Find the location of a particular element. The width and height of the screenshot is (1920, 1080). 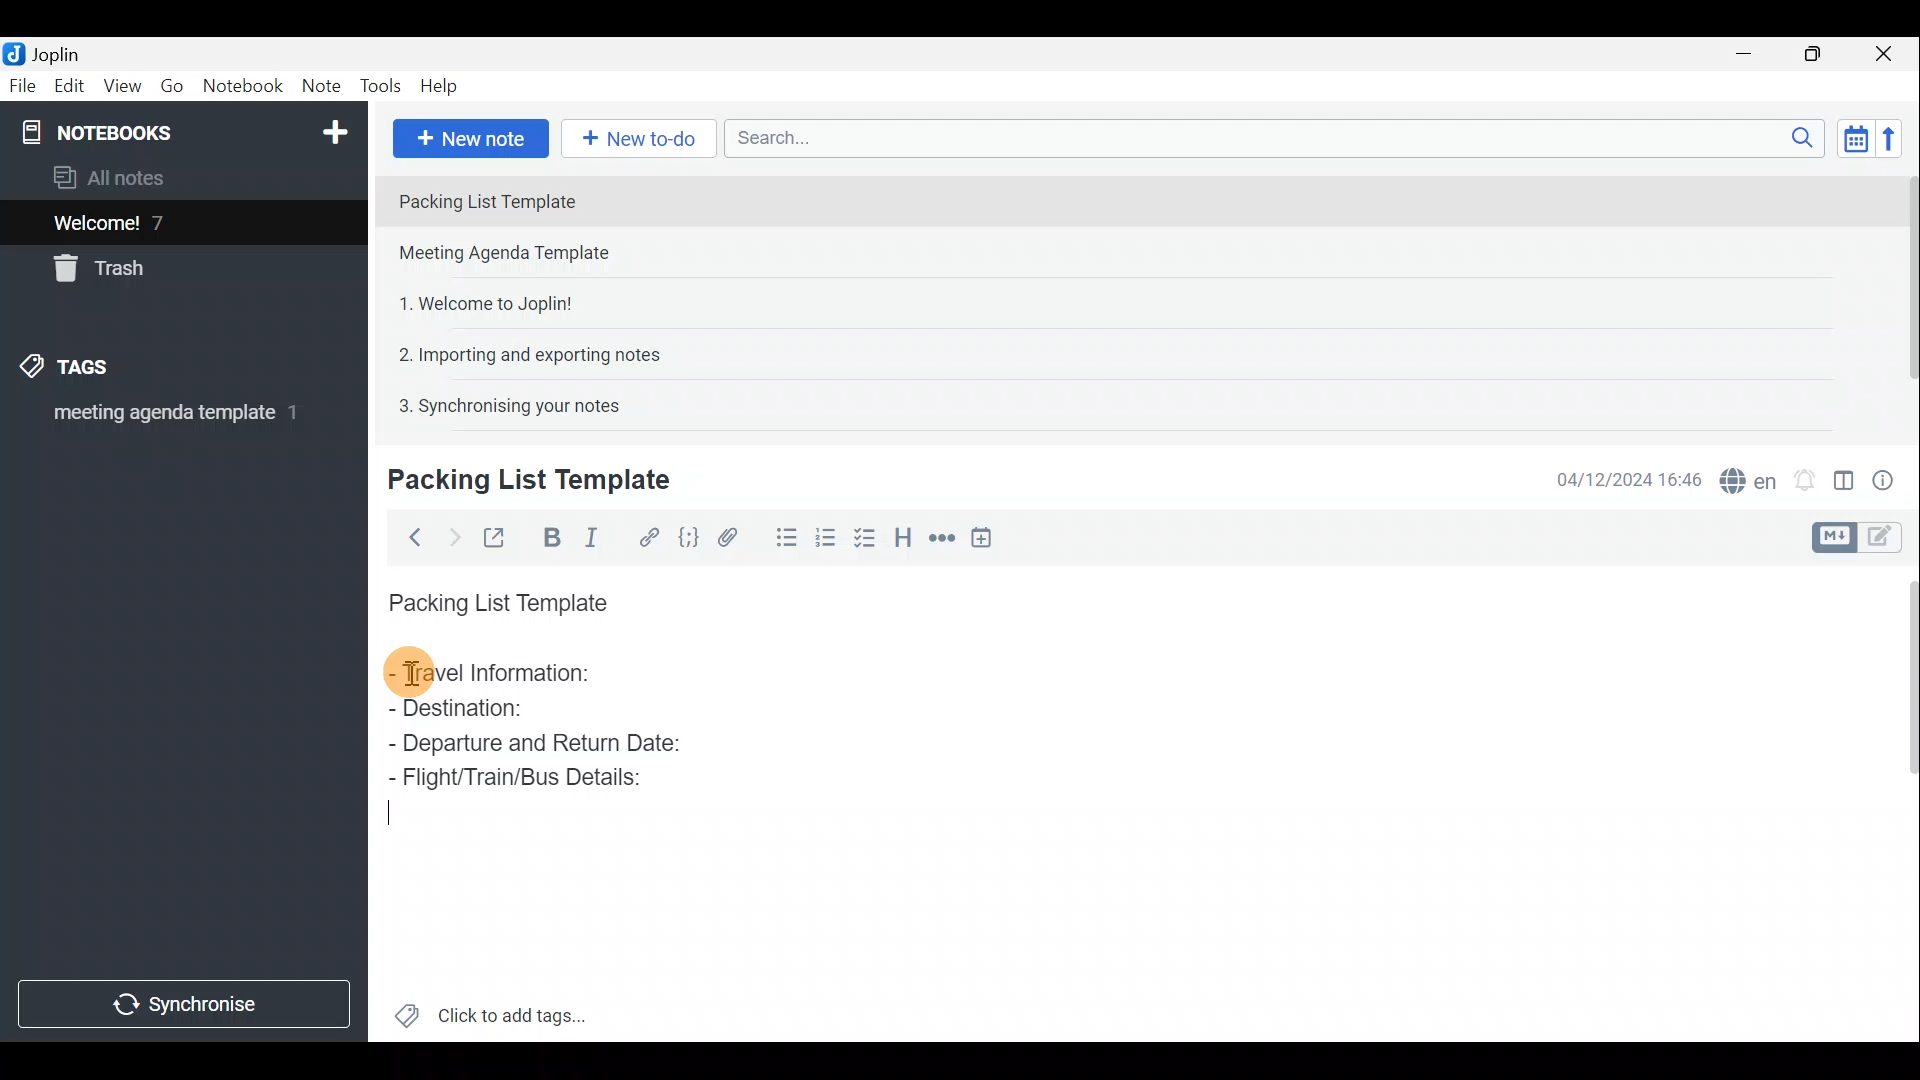

Help is located at coordinates (442, 88).